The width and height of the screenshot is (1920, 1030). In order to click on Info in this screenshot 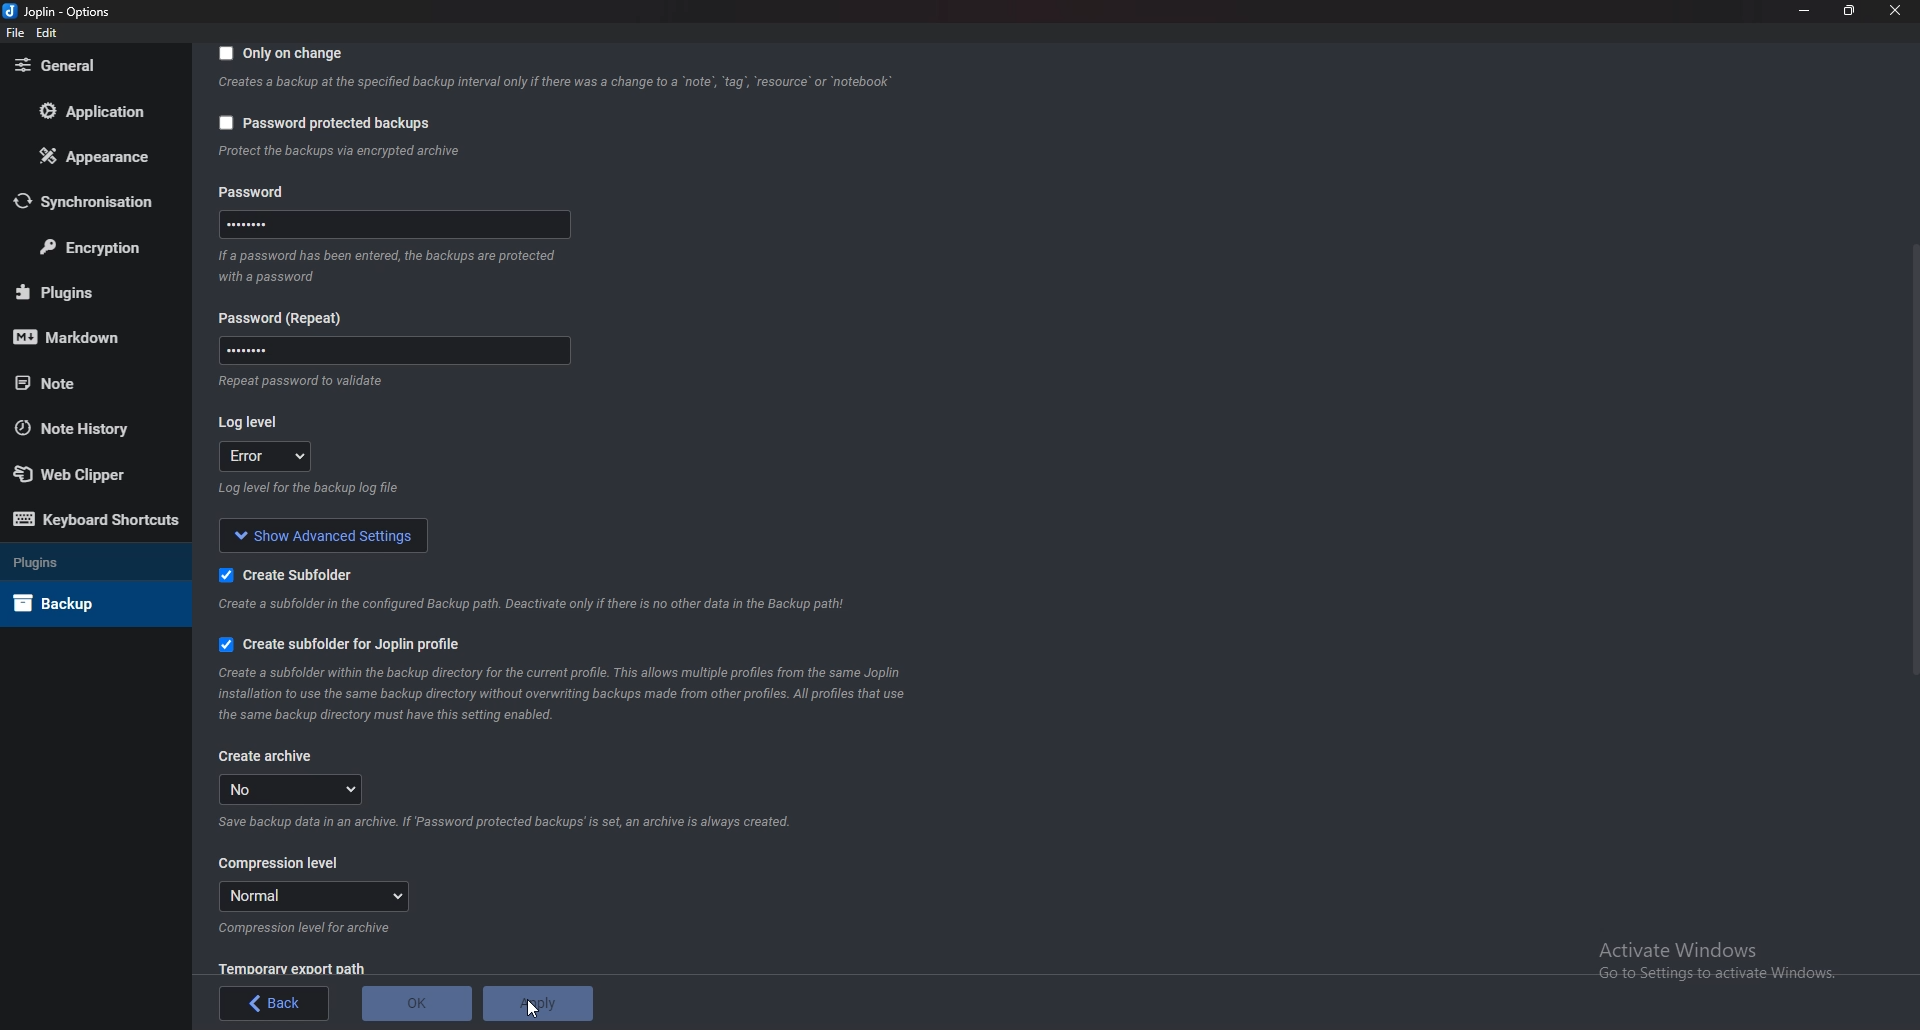, I will do `click(297, 380)`.